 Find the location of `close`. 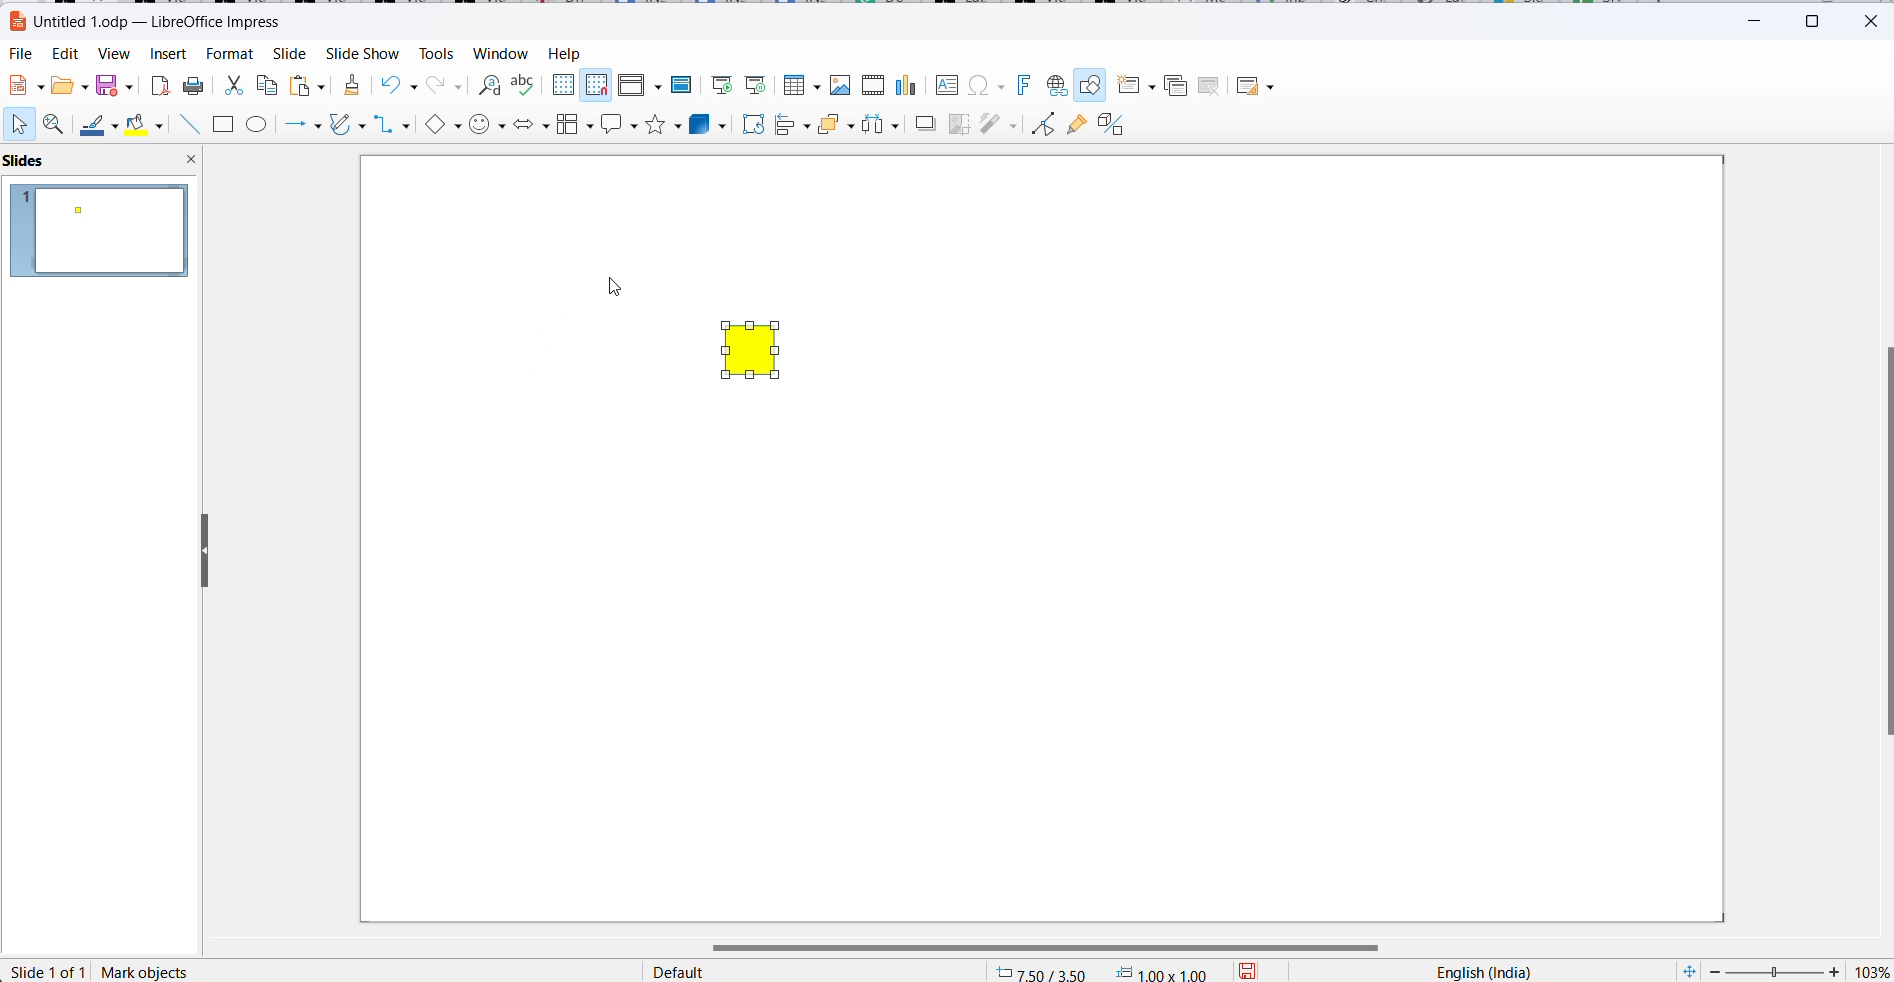

close is located at coordinates (1872, 20).